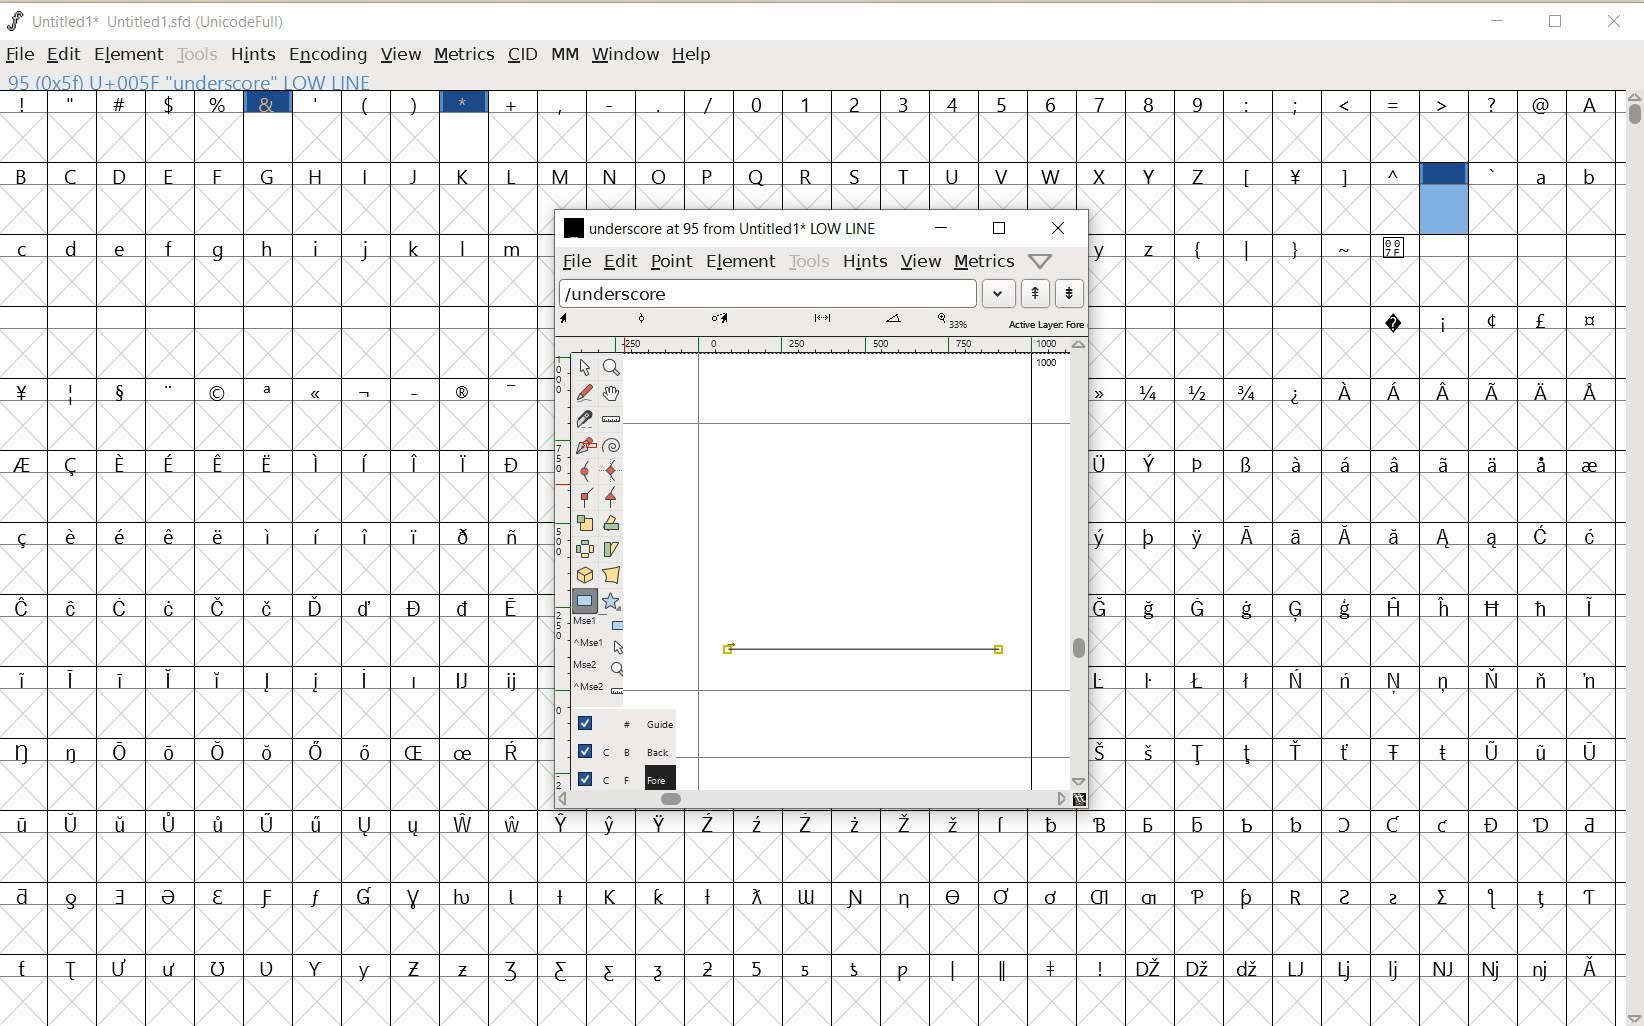  What do you see at coordinates (584, 548) in the screenshot?
I see `flip the selection` at bounding box center [584, 548].